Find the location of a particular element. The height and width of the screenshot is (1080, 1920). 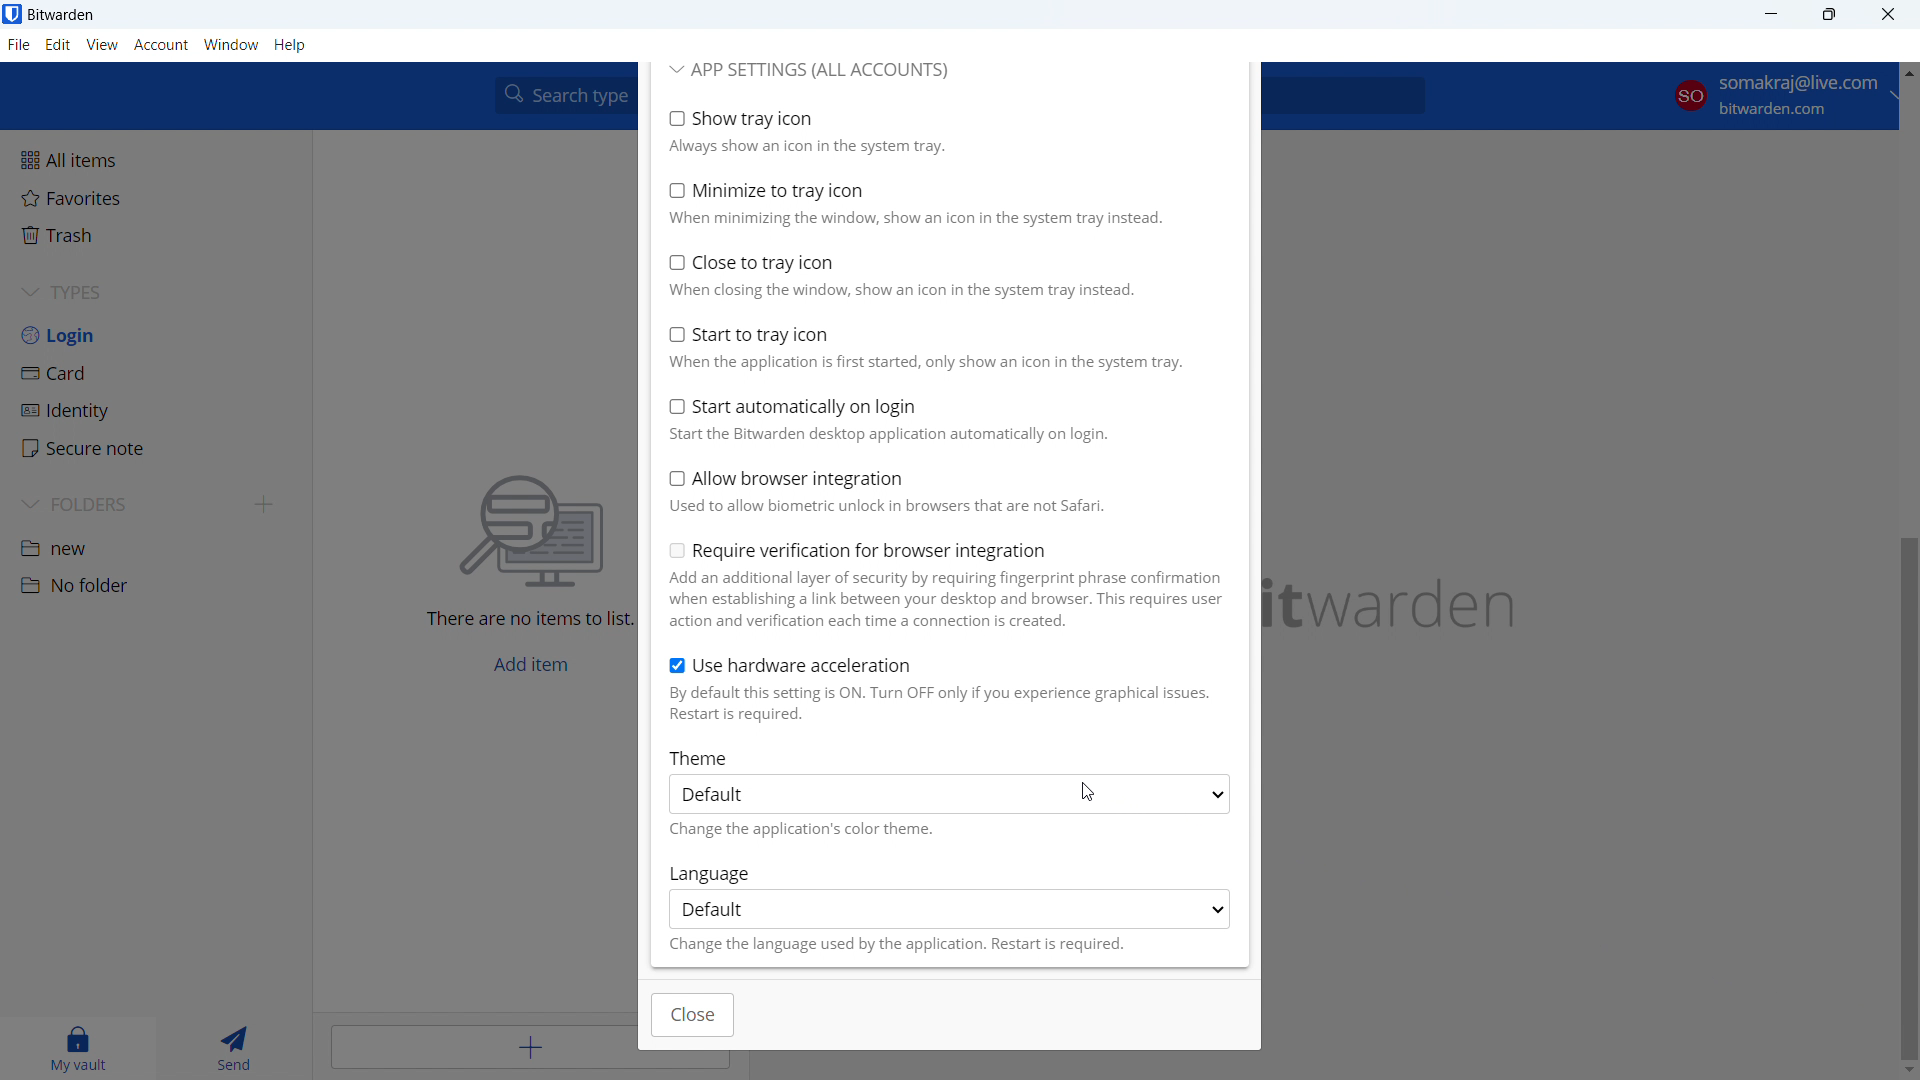

Theme is located at coordinates (703, 757).